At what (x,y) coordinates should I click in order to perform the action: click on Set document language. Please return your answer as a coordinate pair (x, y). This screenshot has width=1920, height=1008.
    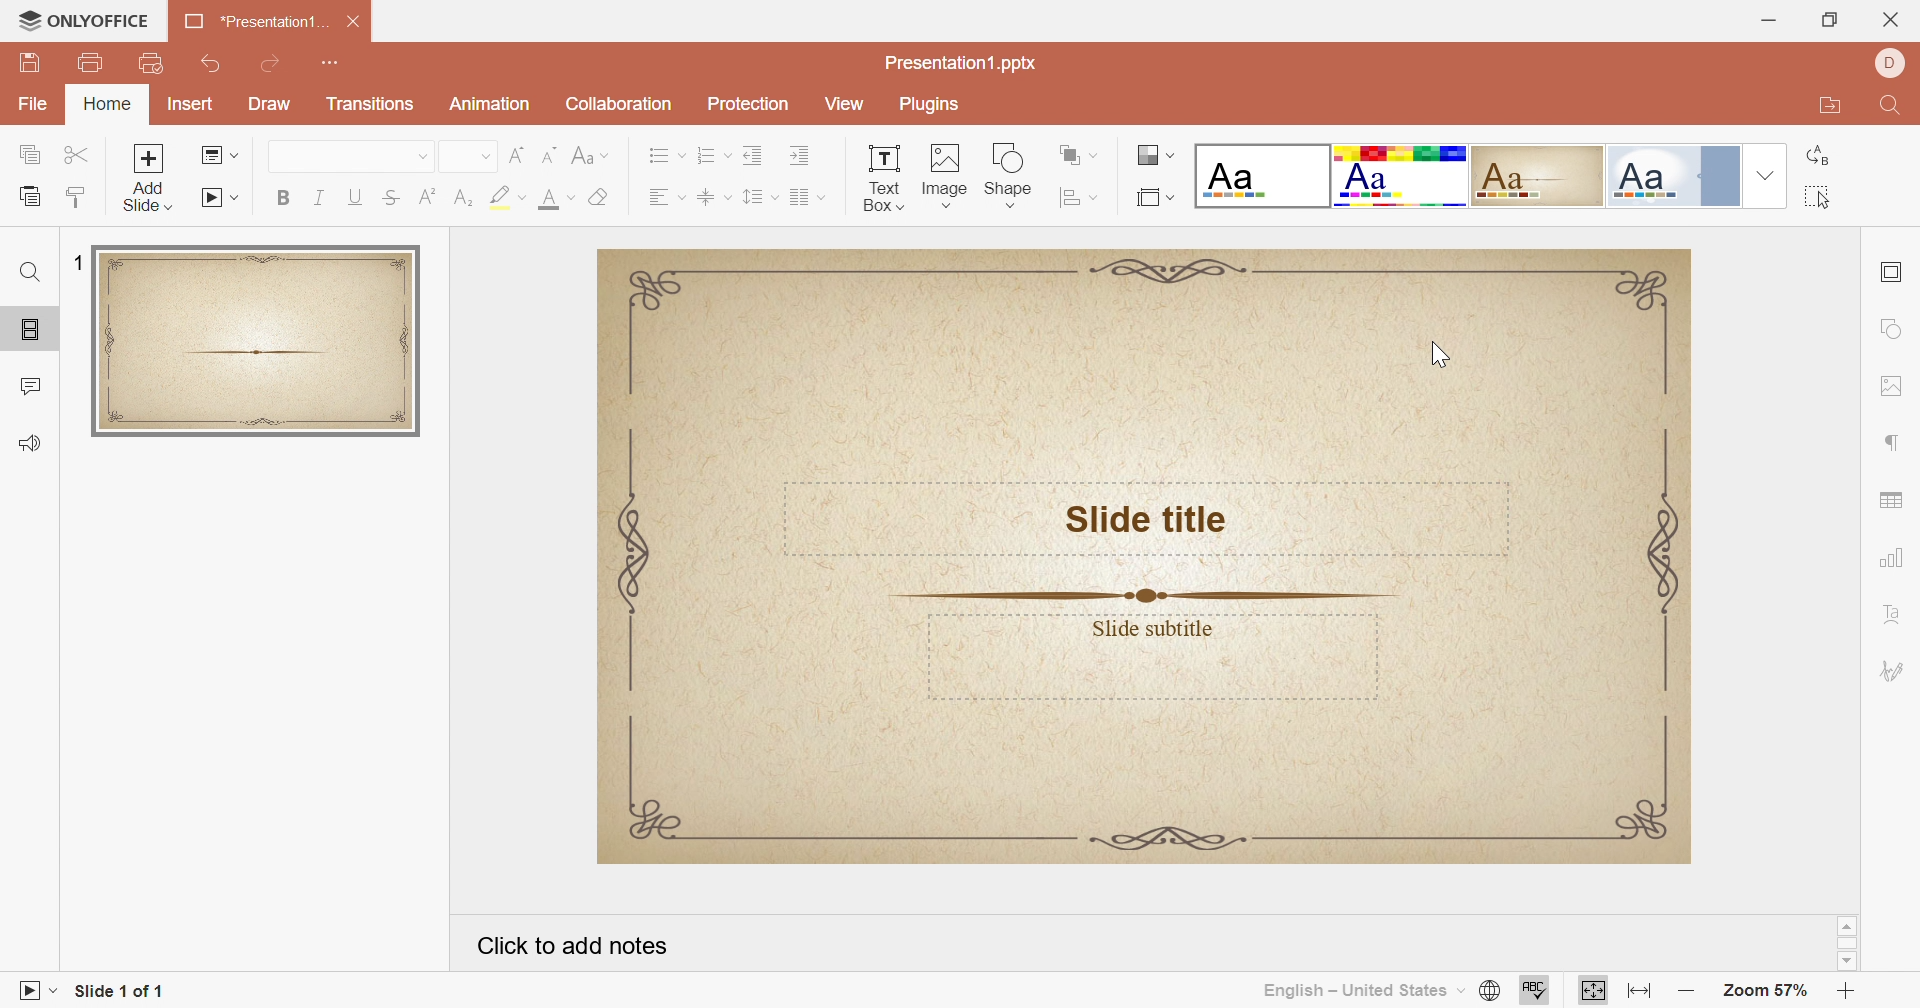
    Looking at the image, I should click on (1491, 993).